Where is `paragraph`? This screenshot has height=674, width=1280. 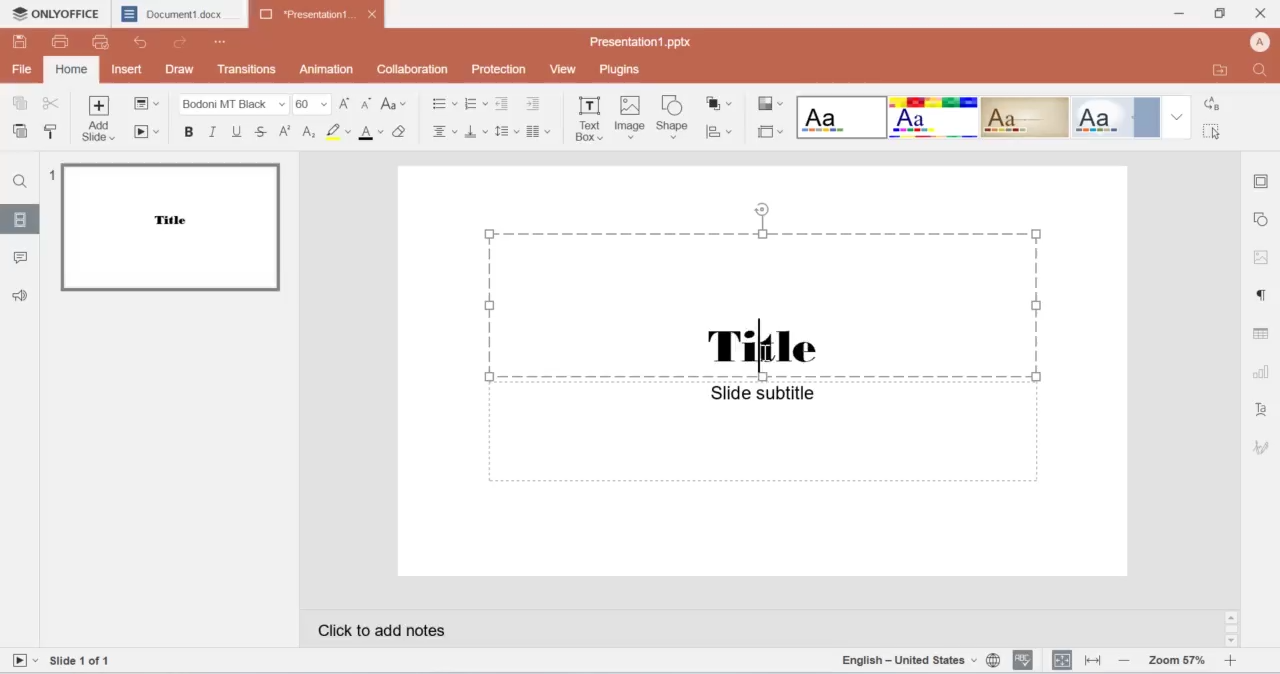
paragraph is located at coordinates (539, 132).